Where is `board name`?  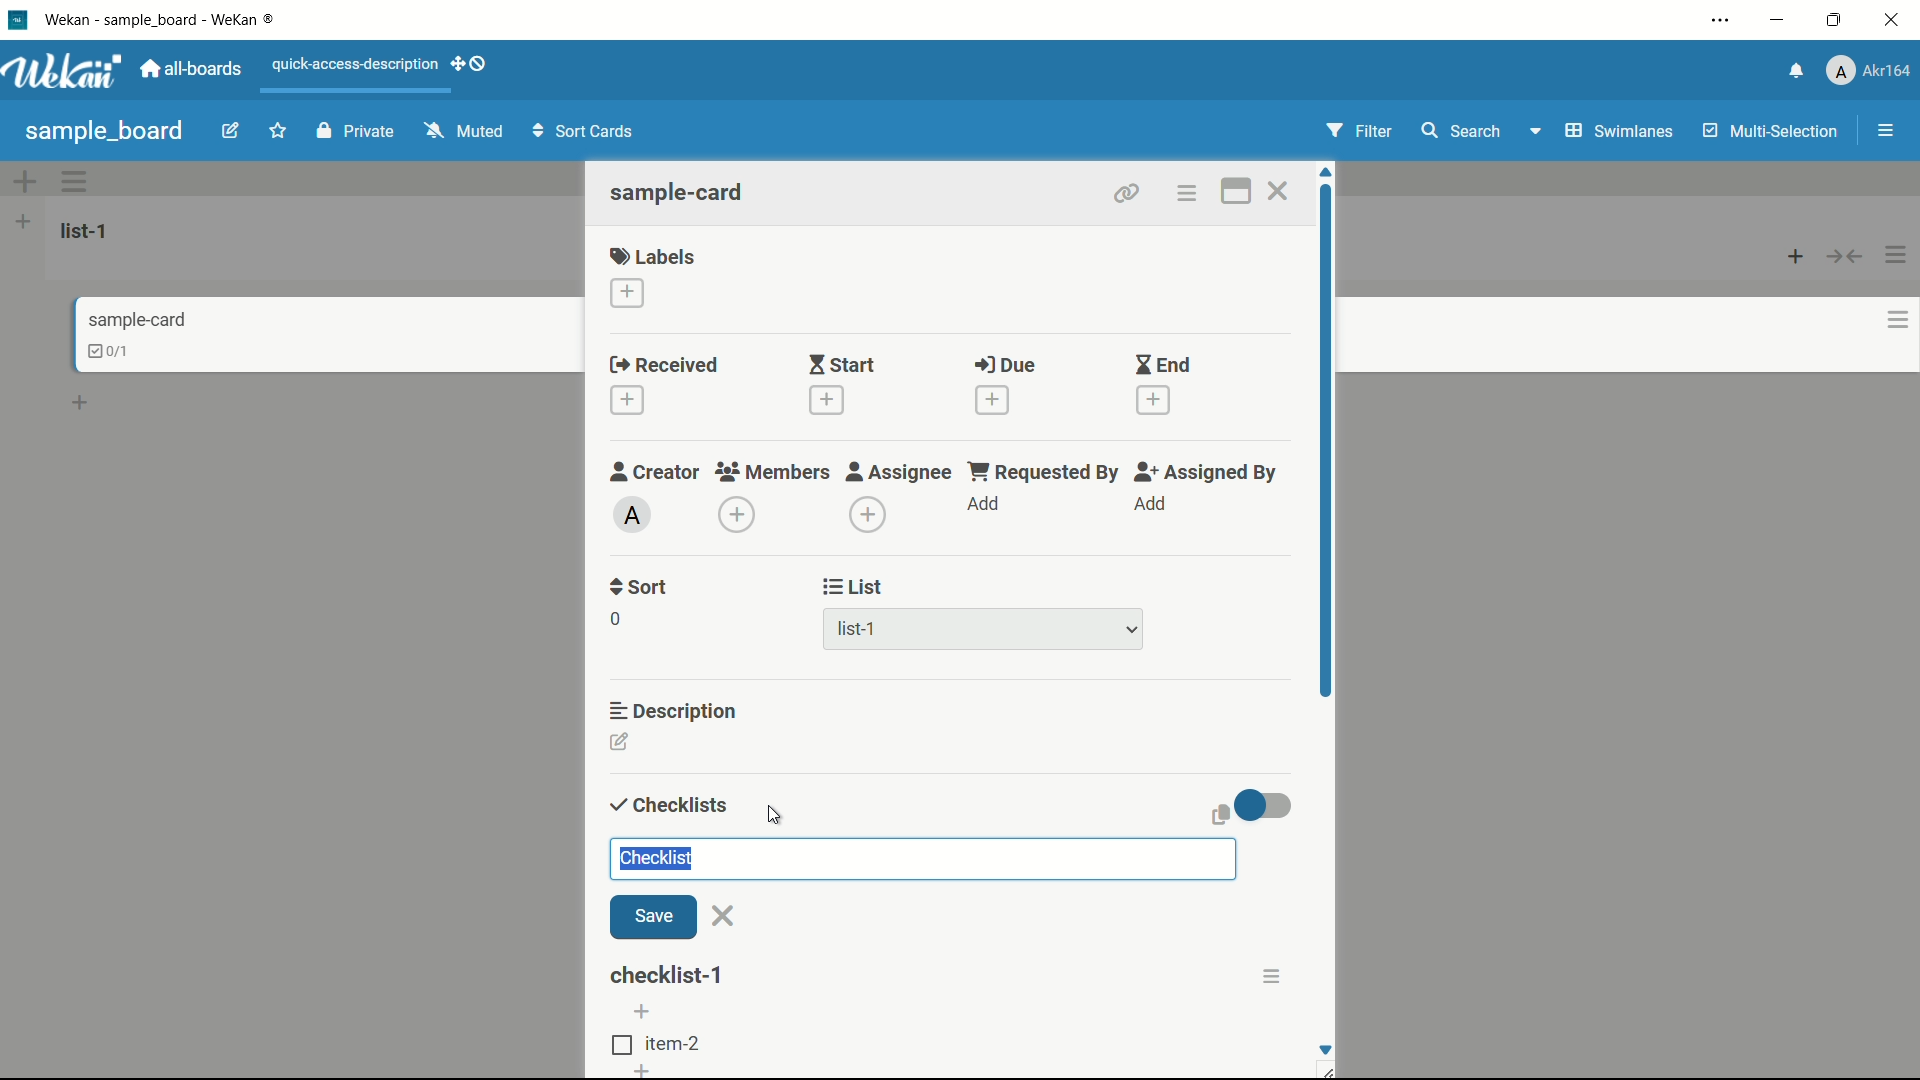 board name is located at coordinates (104, 131).